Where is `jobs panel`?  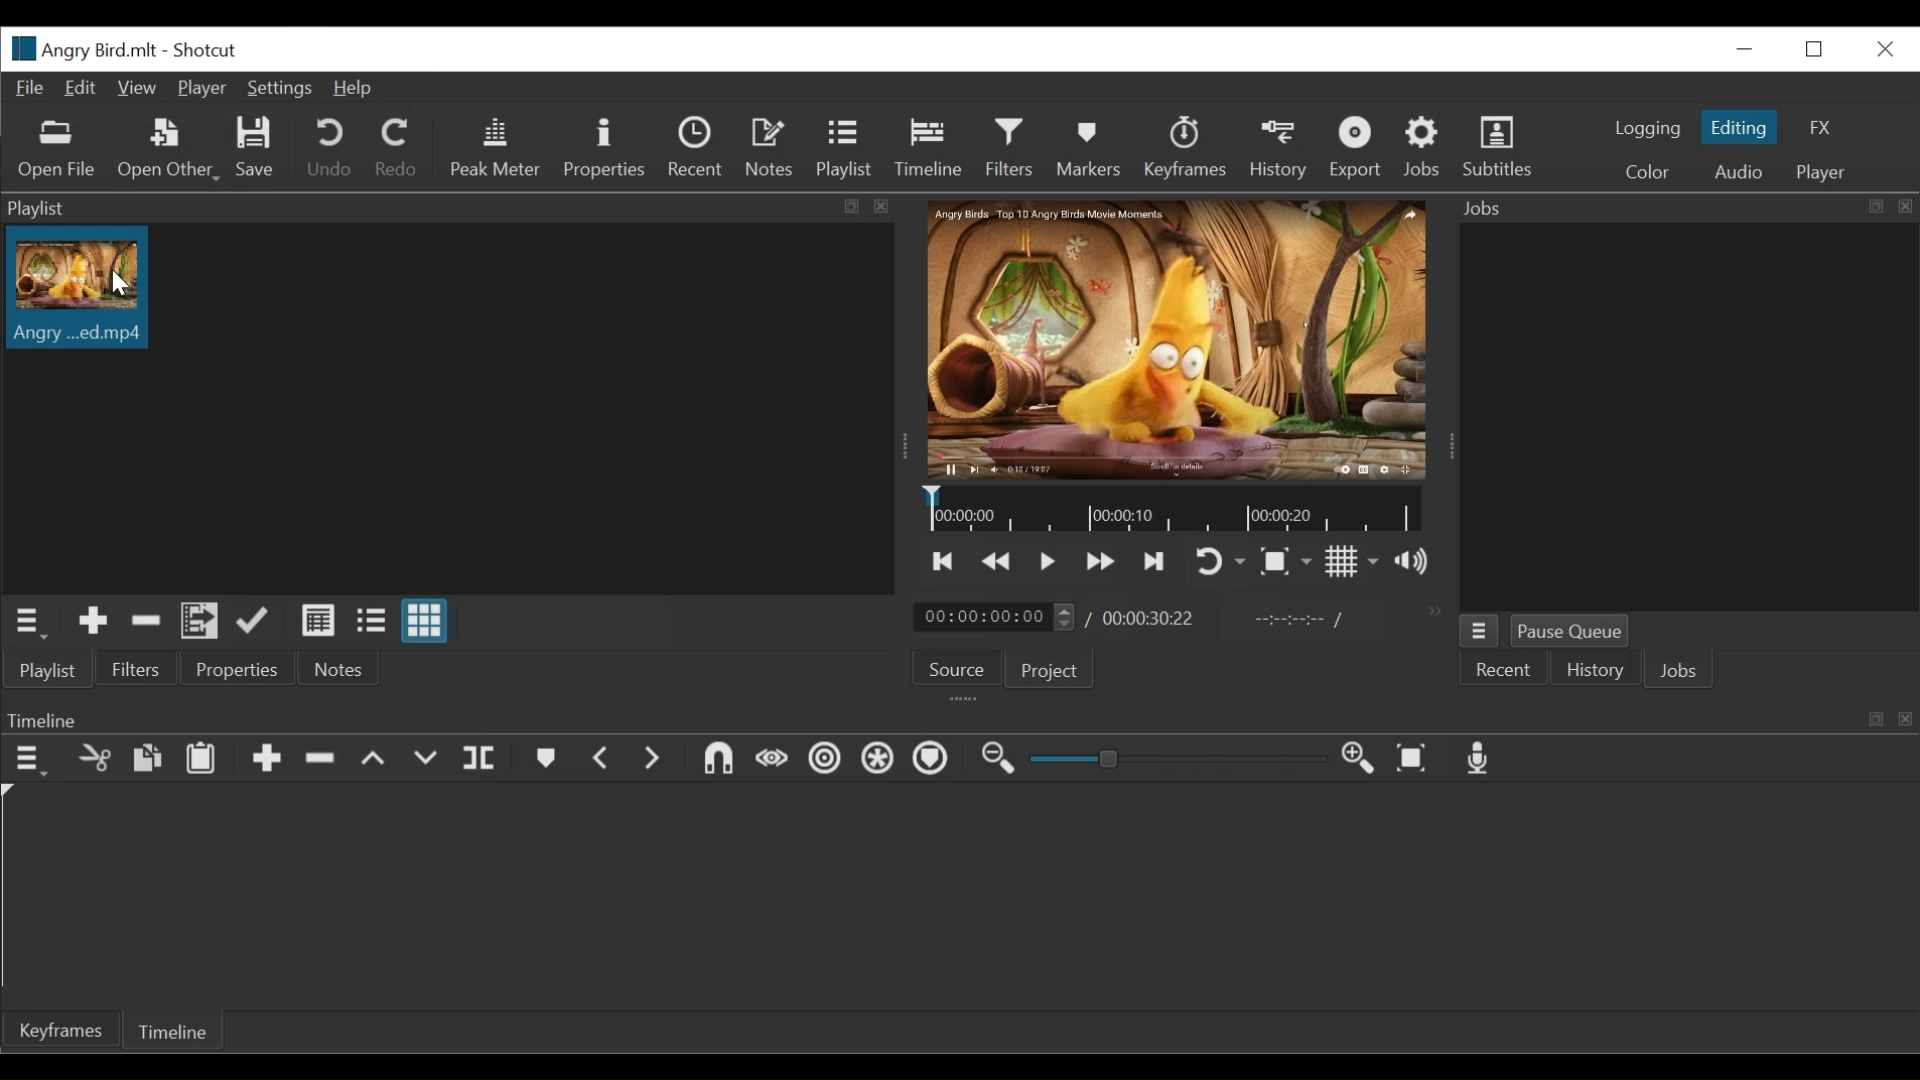
jobs panel is located at coordinates (1690, 419).